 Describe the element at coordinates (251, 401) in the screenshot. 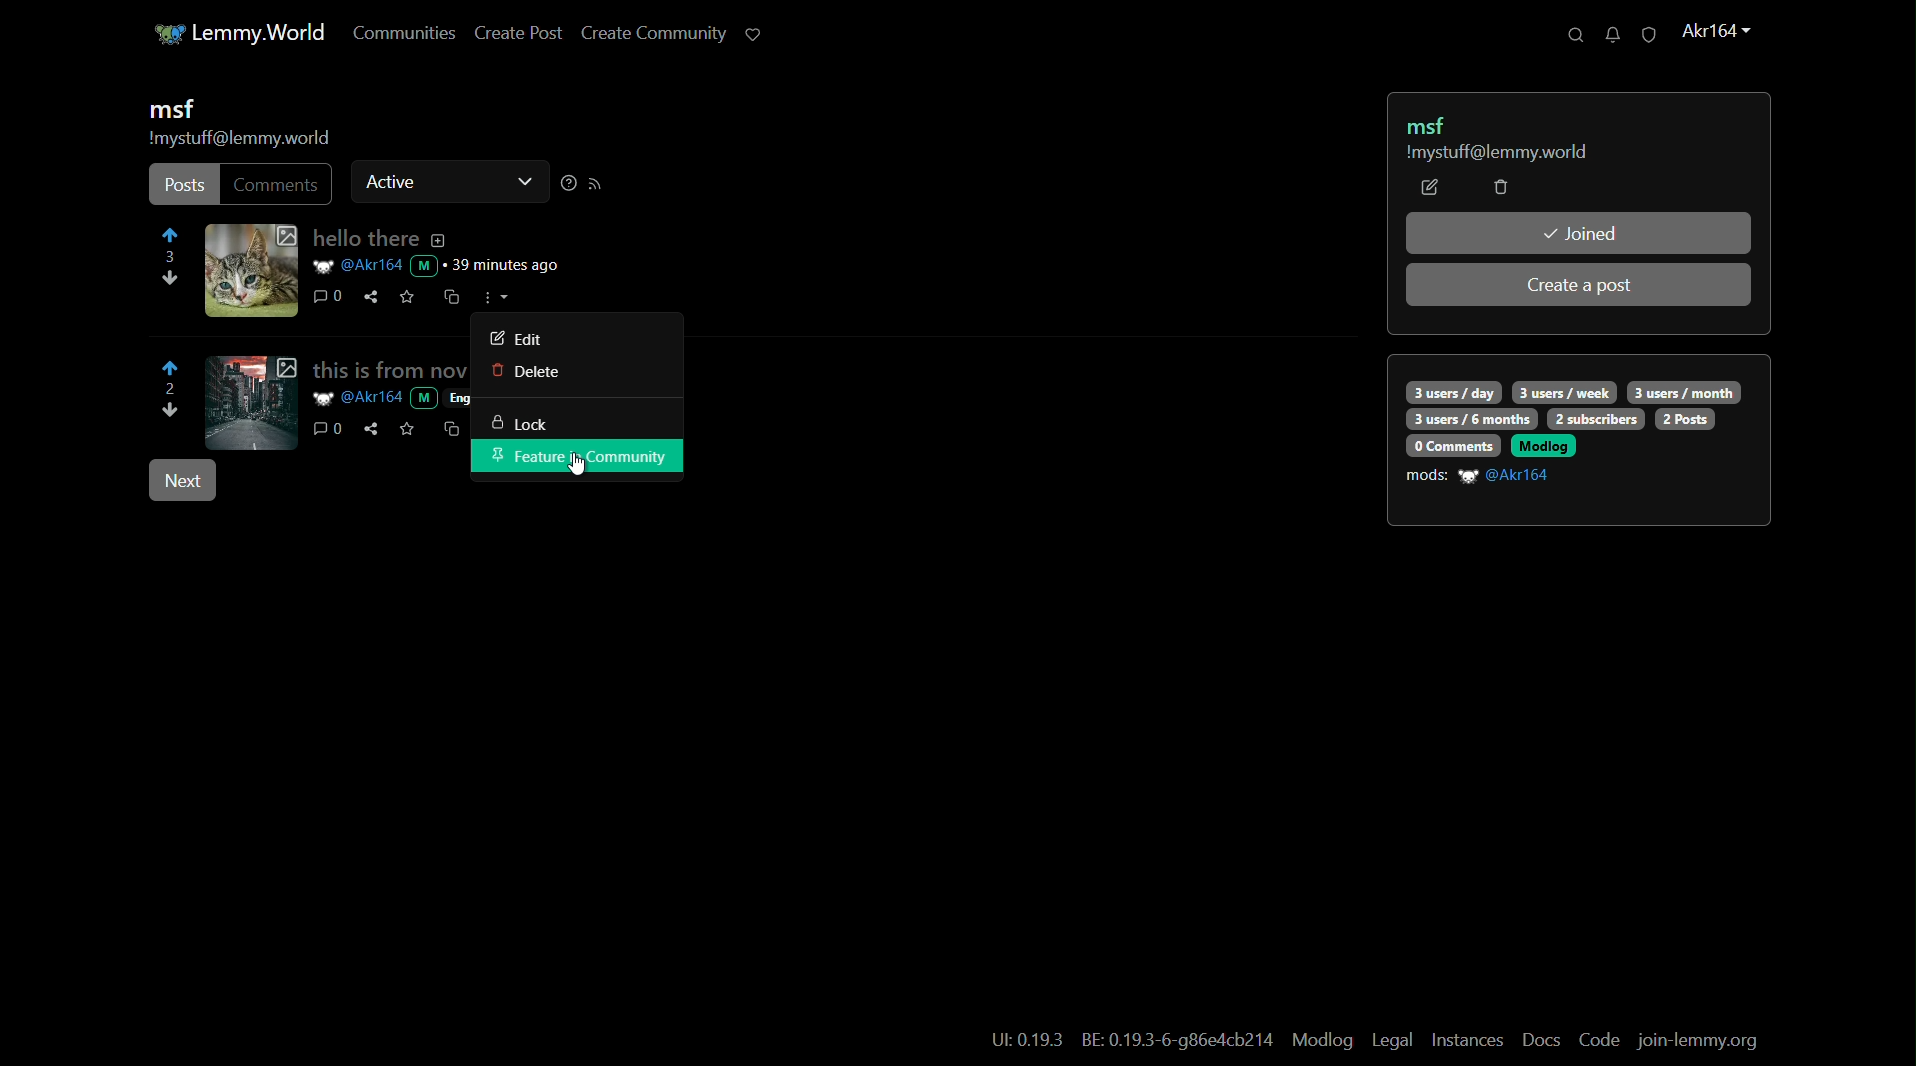

I see `image` at that location.